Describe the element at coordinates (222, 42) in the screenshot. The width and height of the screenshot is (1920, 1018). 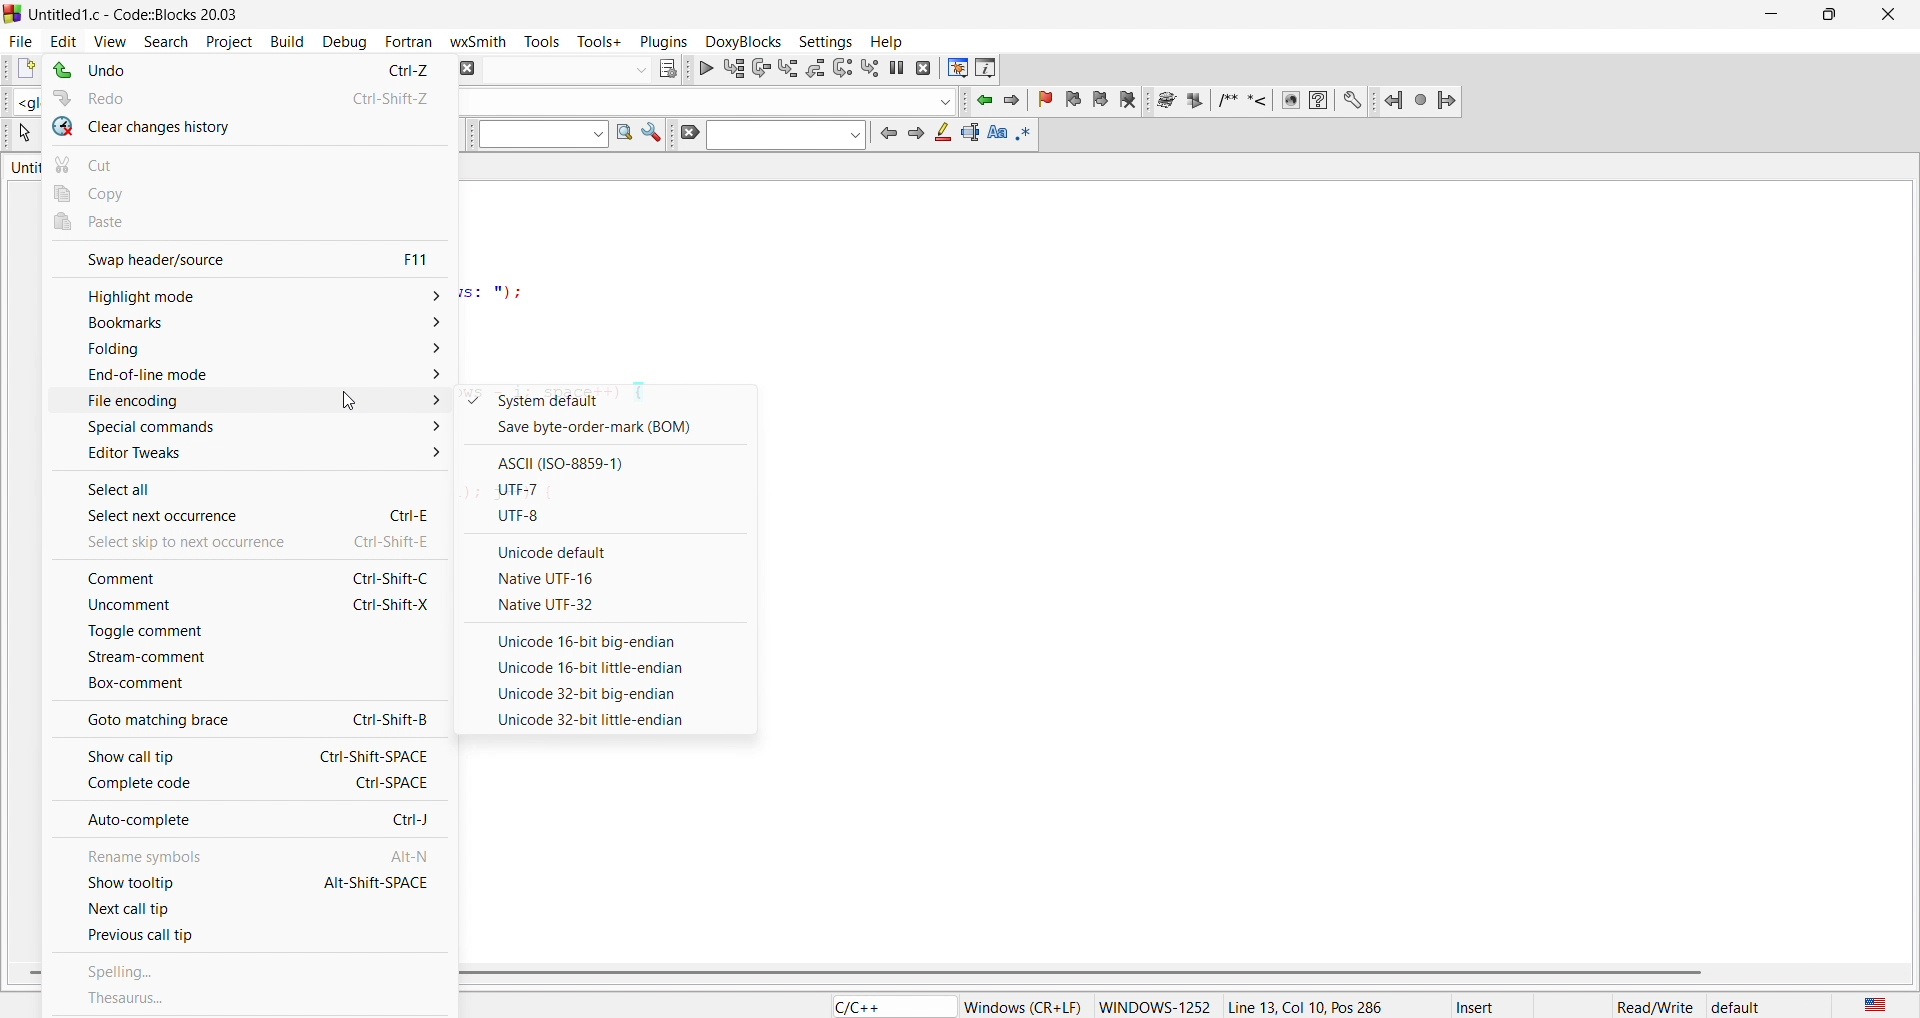
I see `project` at that location.